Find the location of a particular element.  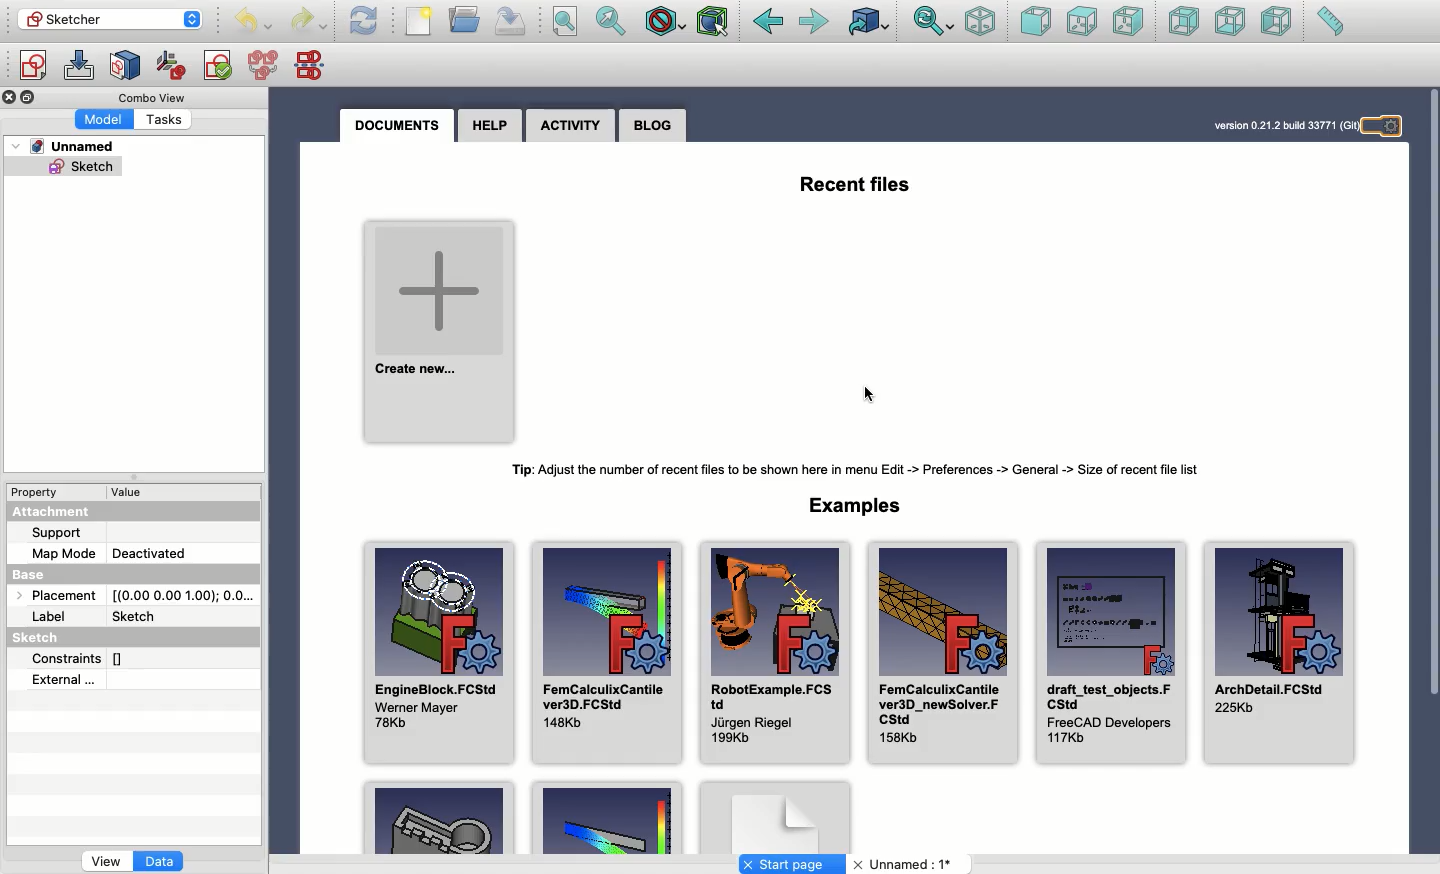

Example 2 is located at coordinates (605, 820).